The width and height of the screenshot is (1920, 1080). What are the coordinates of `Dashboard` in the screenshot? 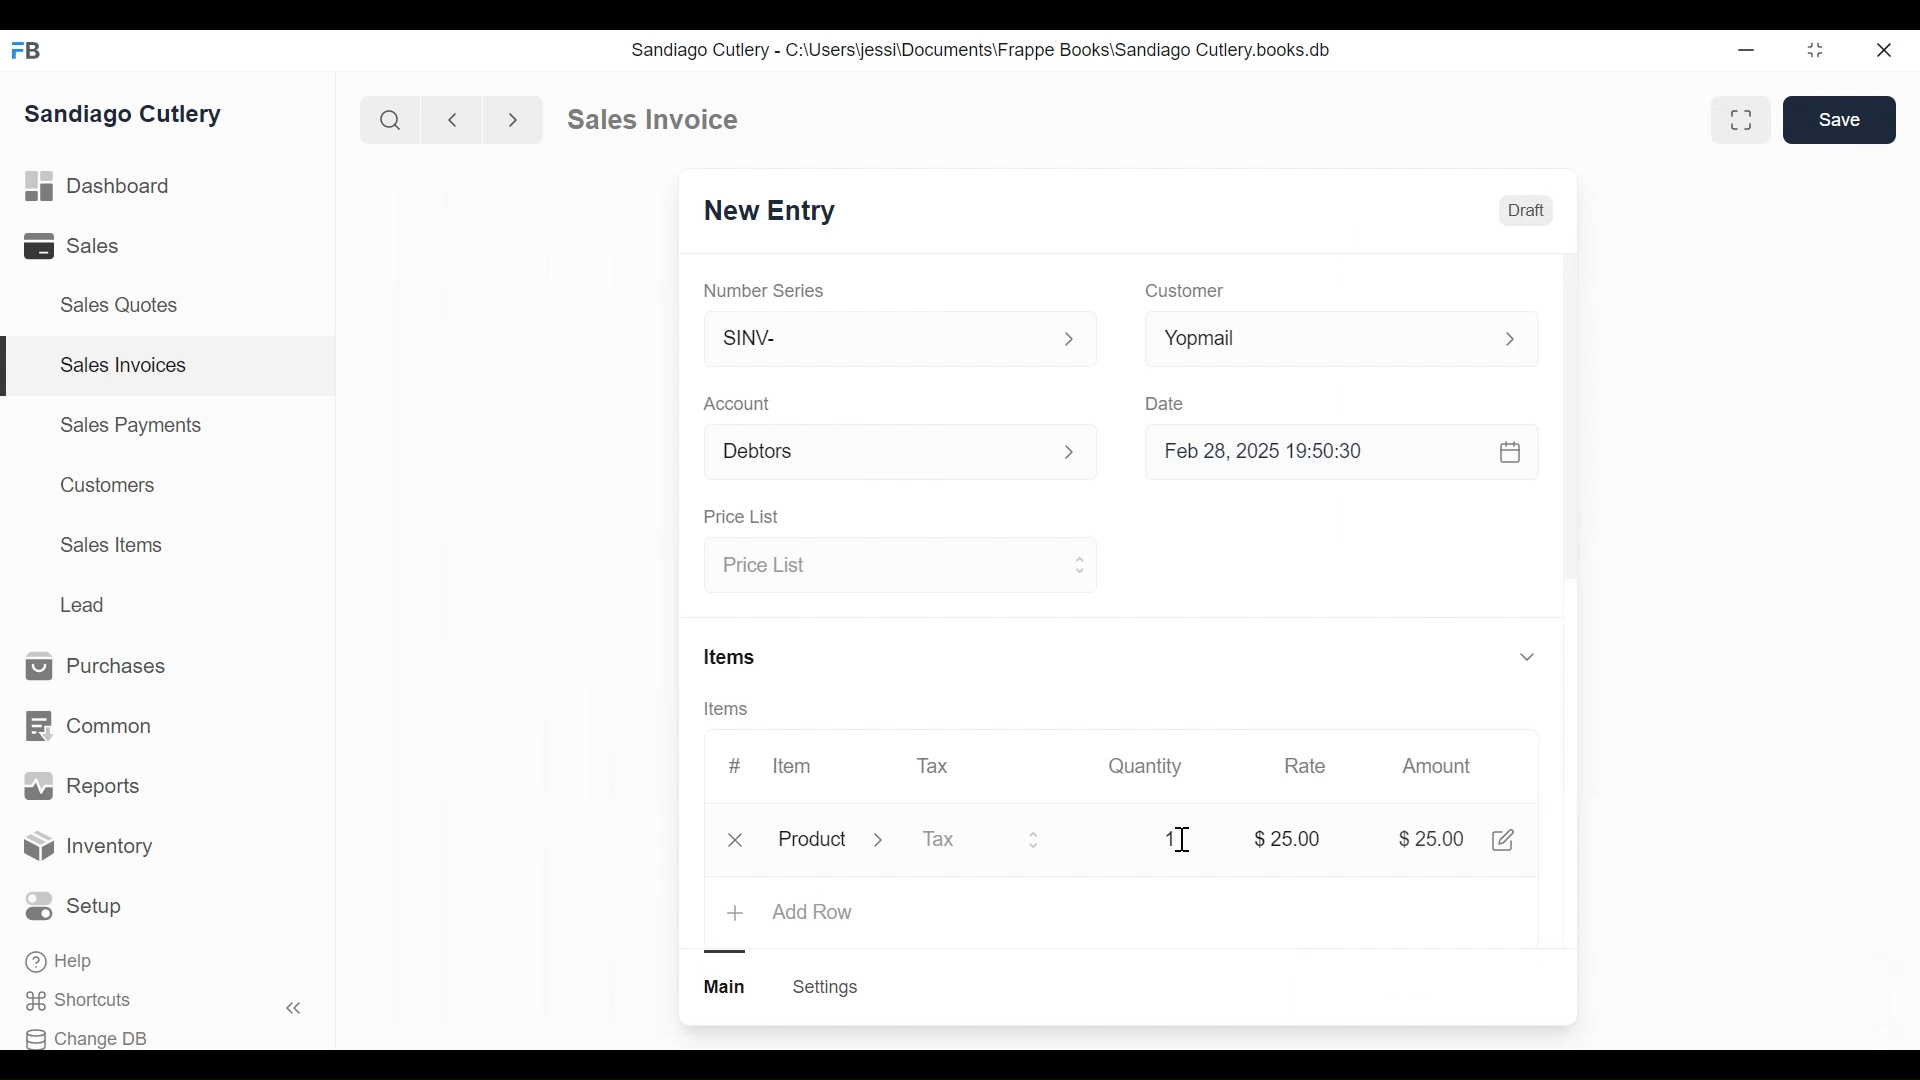 It's located at (99, 184).